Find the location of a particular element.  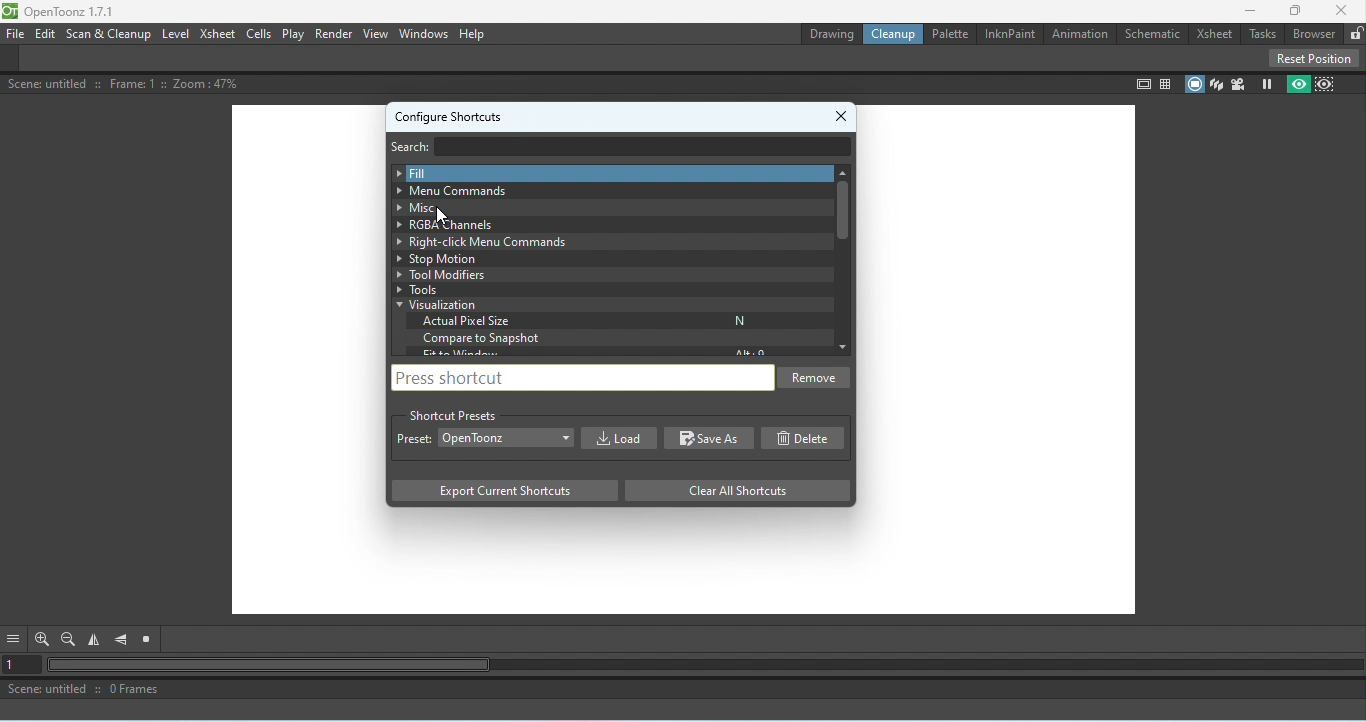

Safe area is located at coordinates (1141, 85).